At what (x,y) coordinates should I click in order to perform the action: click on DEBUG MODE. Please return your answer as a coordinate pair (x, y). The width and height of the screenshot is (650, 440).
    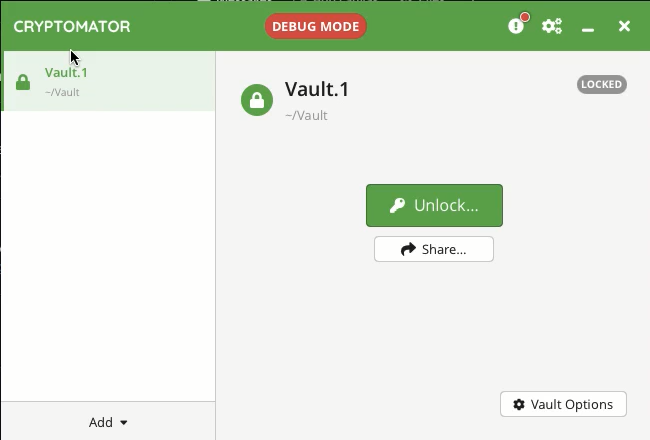
    Looking at the image, I should click on (316, 25).